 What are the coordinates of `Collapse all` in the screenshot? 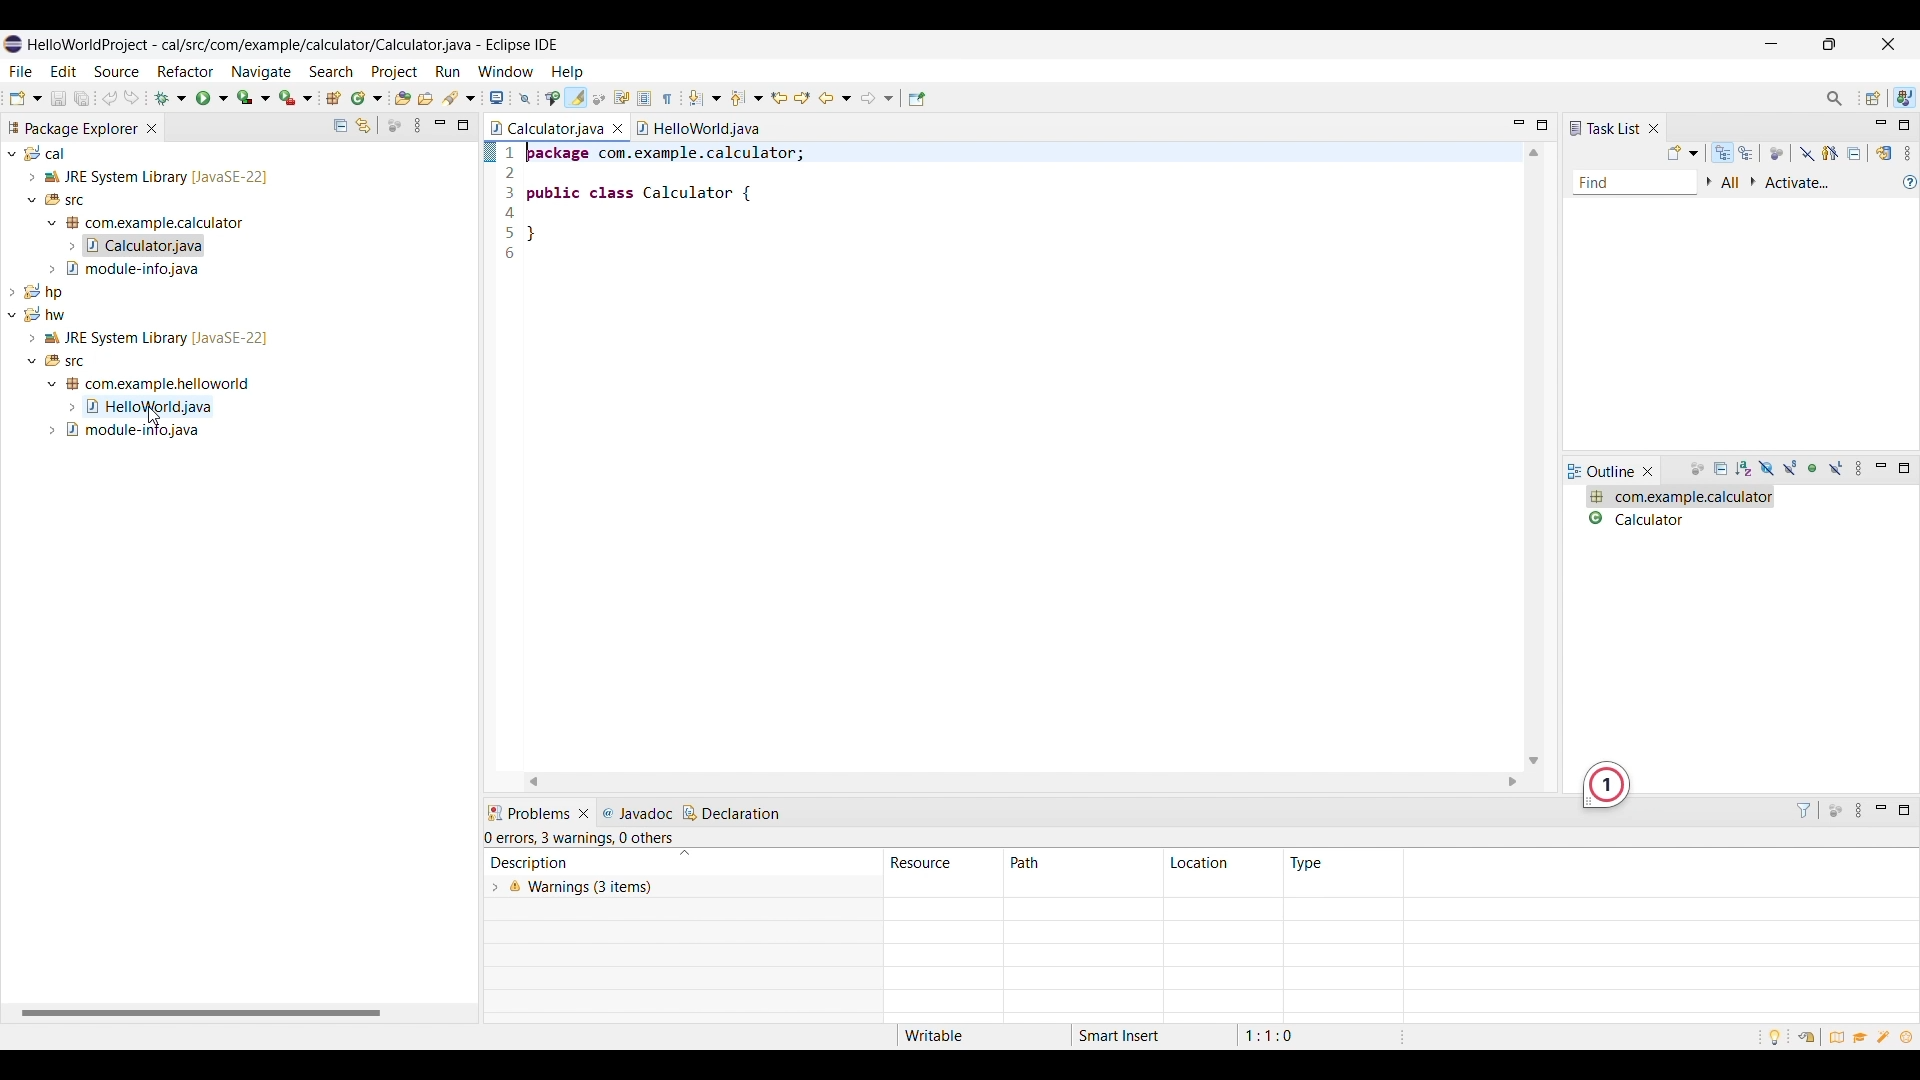 It's located at (1854, 153).